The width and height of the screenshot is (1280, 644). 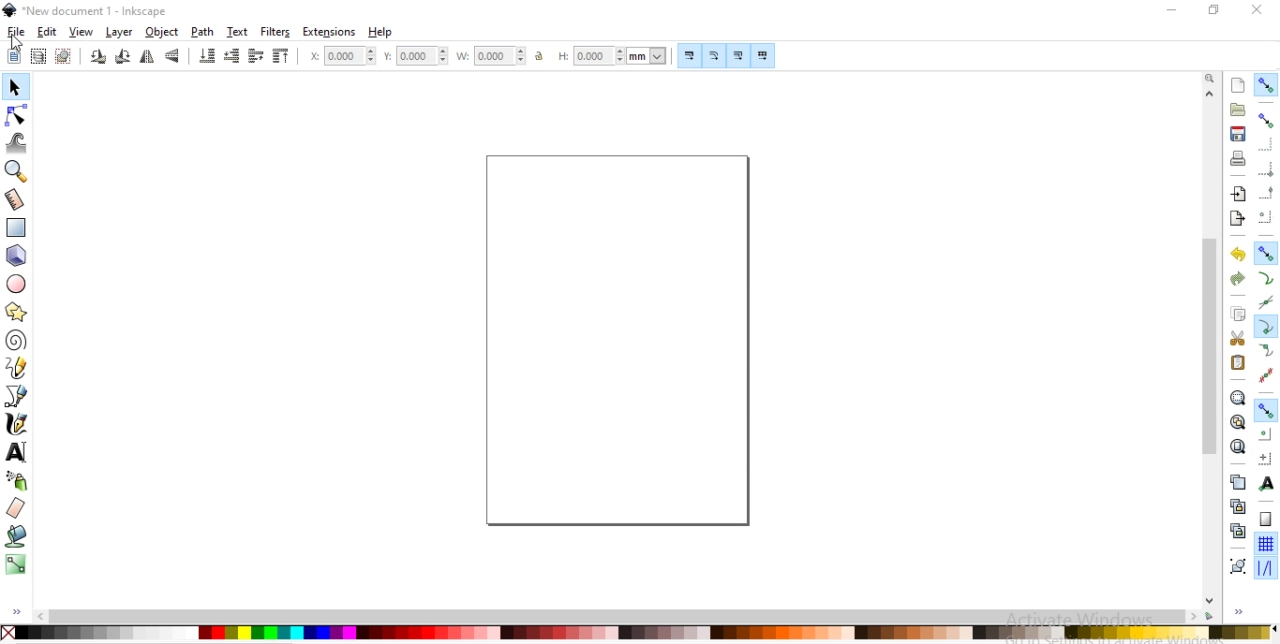 I want to click on snap other points, so click(x=1266, y=410).